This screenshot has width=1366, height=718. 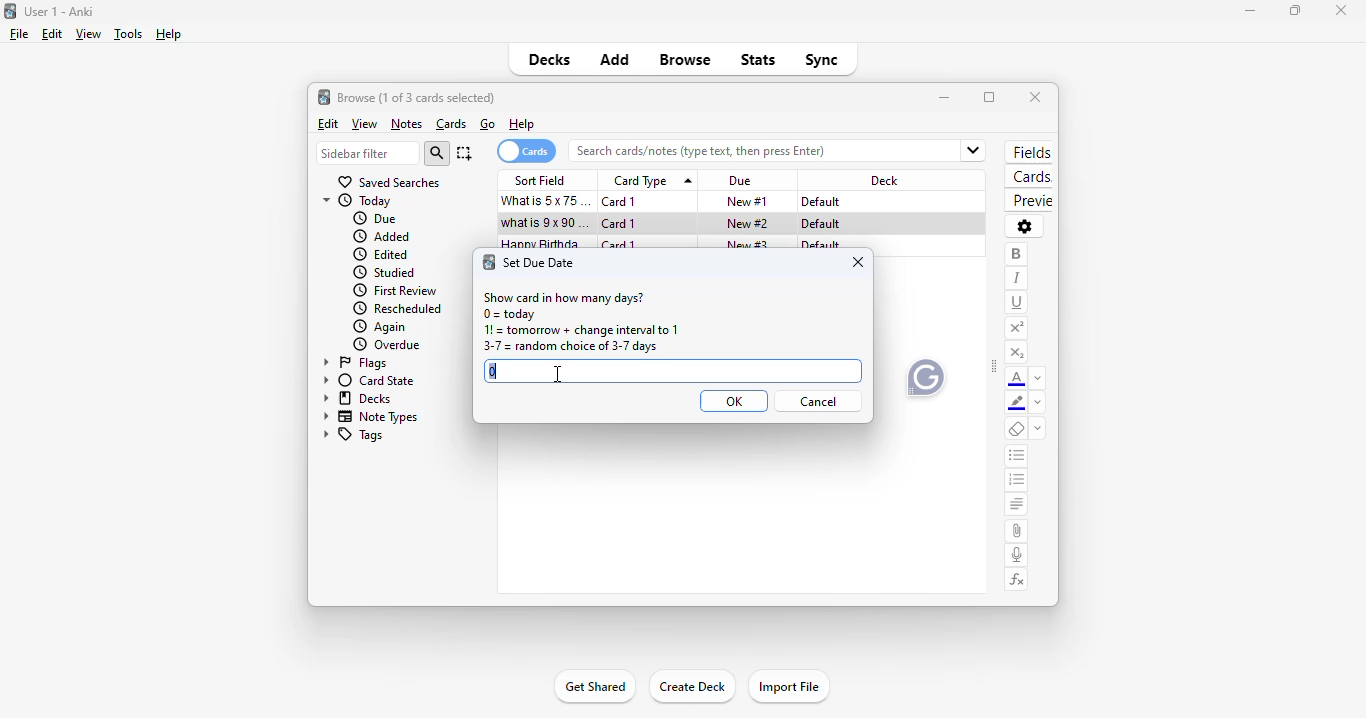 What do you see at coordinates (621, 224) in the screenshot?
I see `card 1` at bounding box center [621, 224].